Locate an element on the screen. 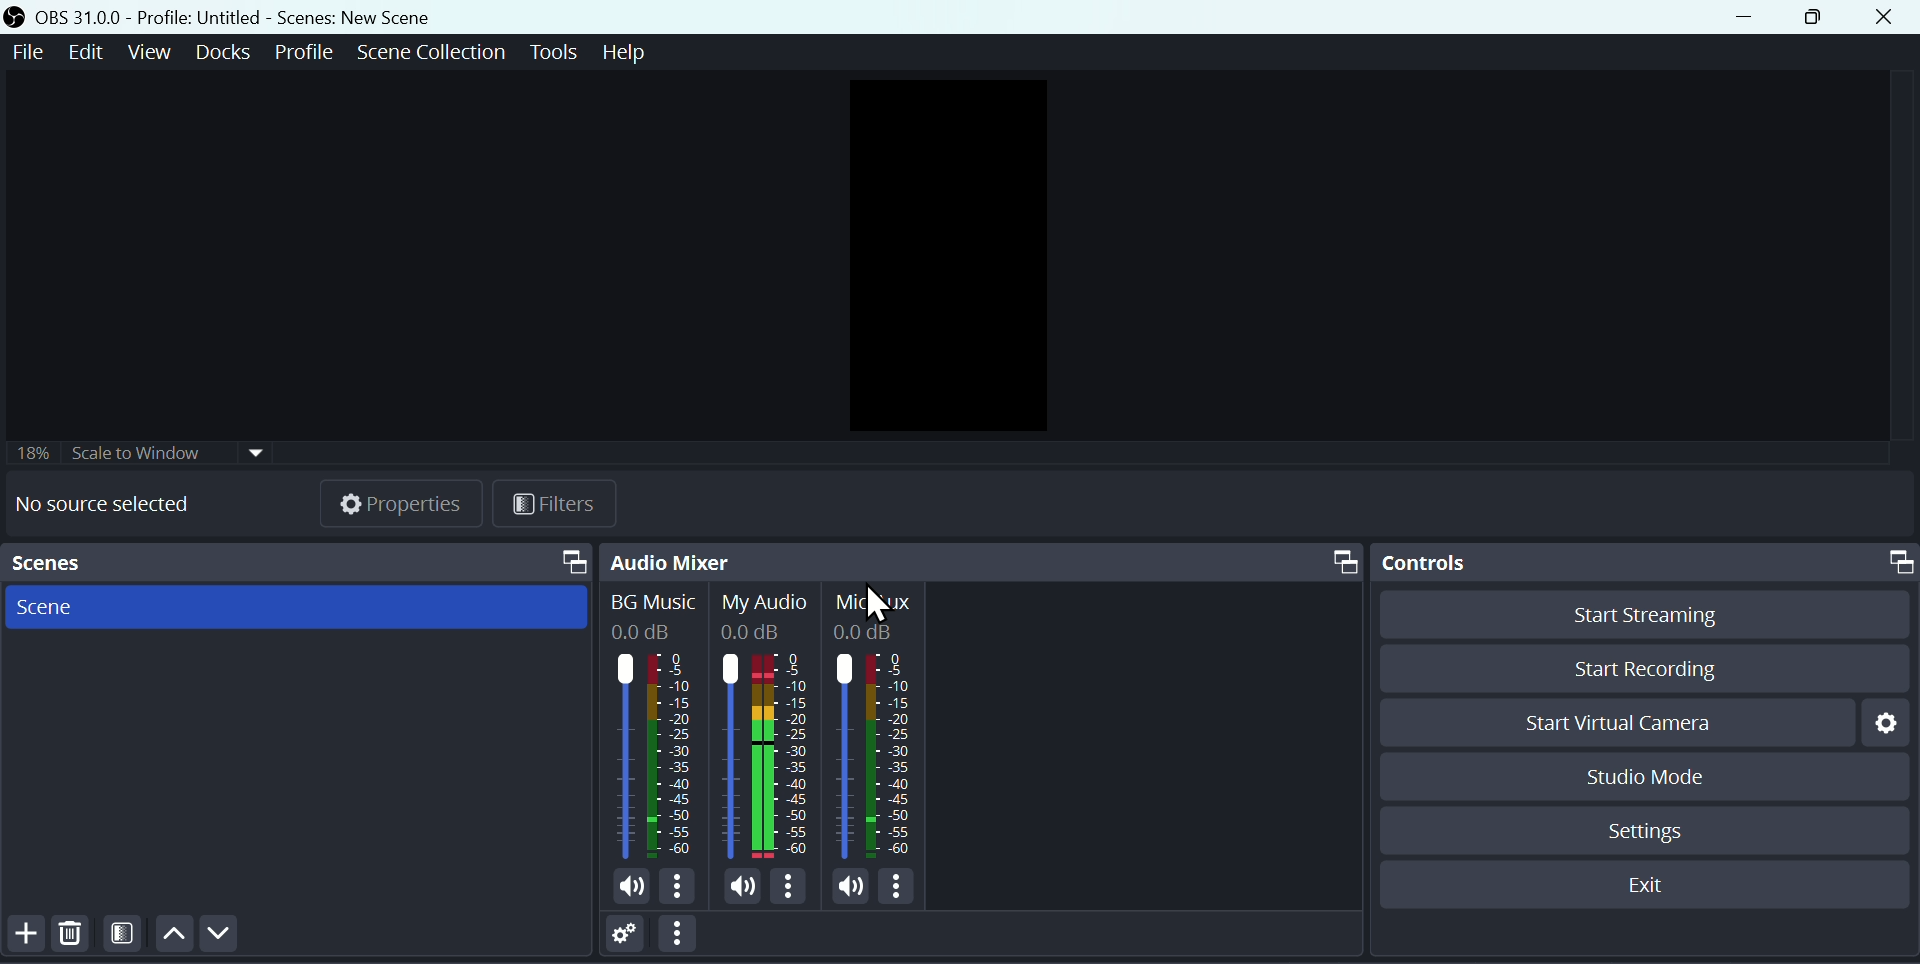 The image size is (1920, 964). Tools is located at coordinates (553, 55).